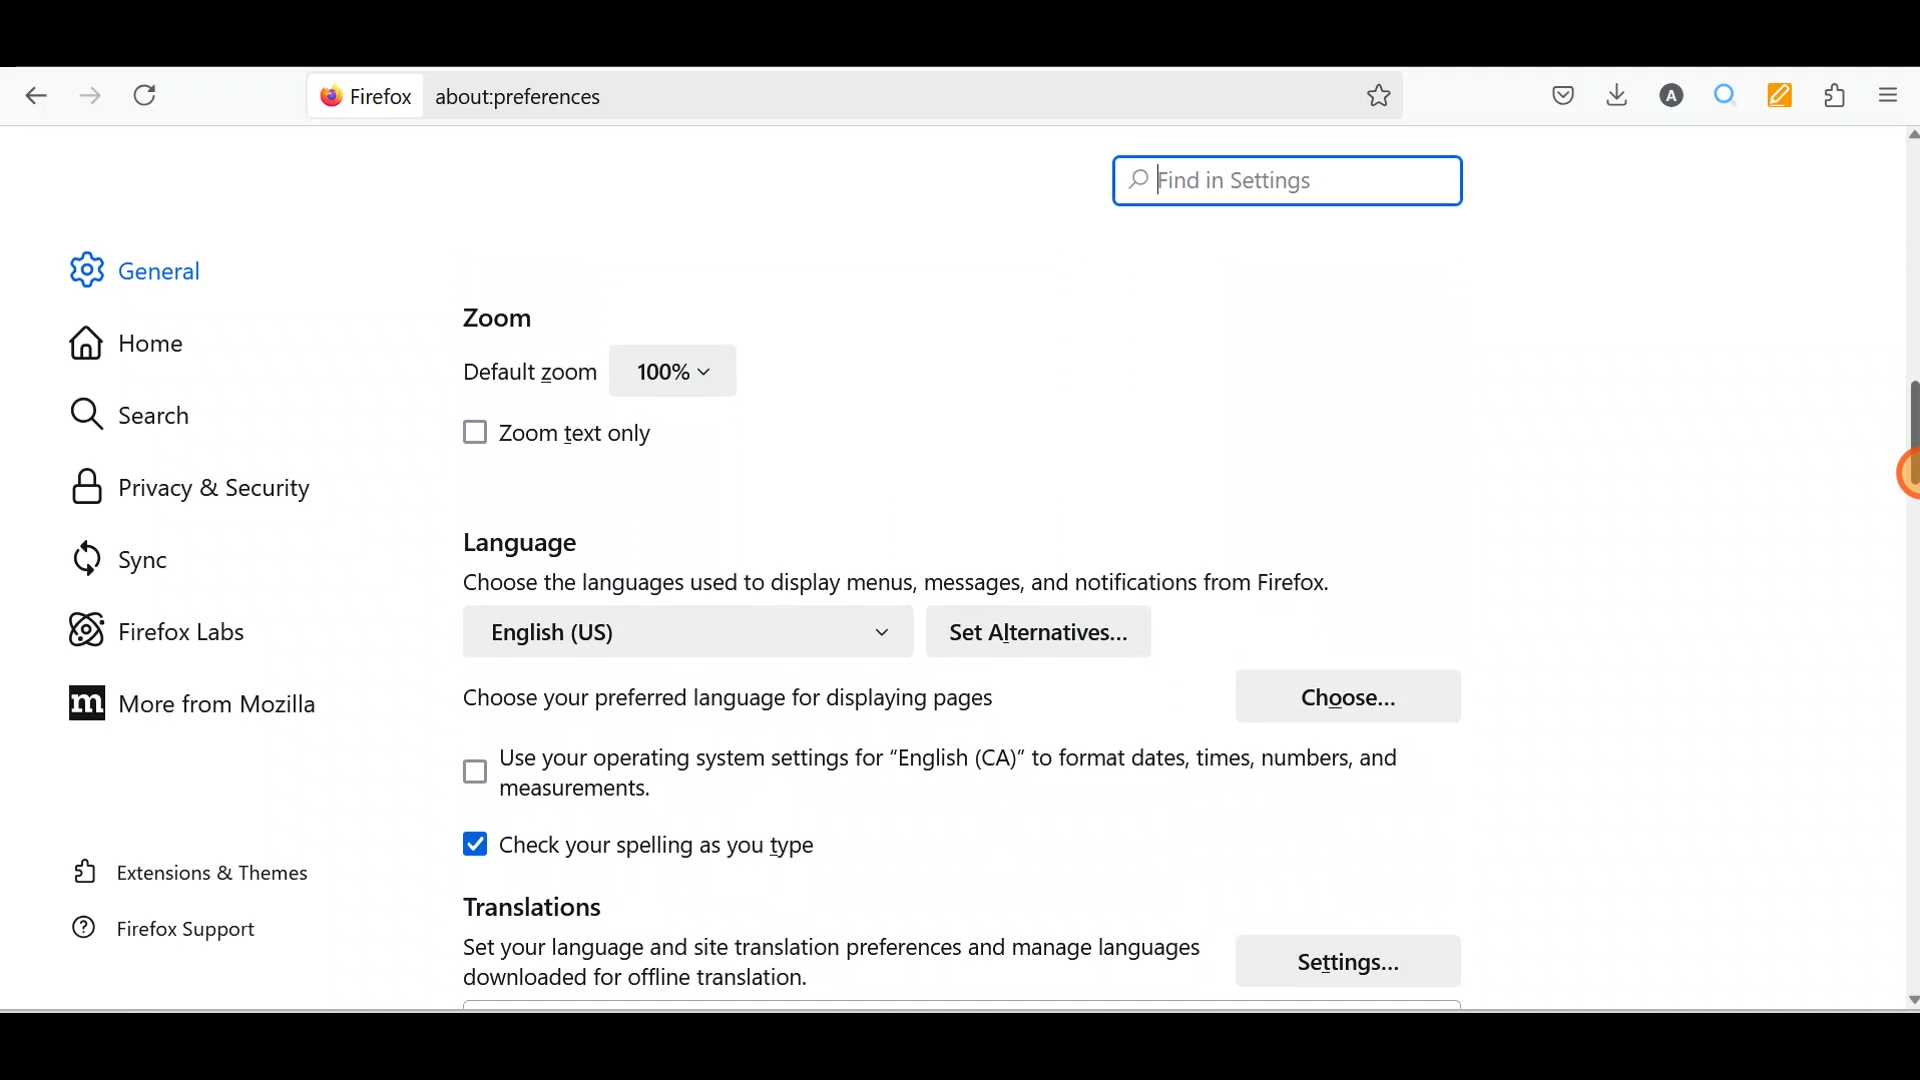 The width and height of the screenshot is (1920, 1080). Describe the element at coordinates (561, 433) in the screenshot. I see `Zoom text only` at that location.